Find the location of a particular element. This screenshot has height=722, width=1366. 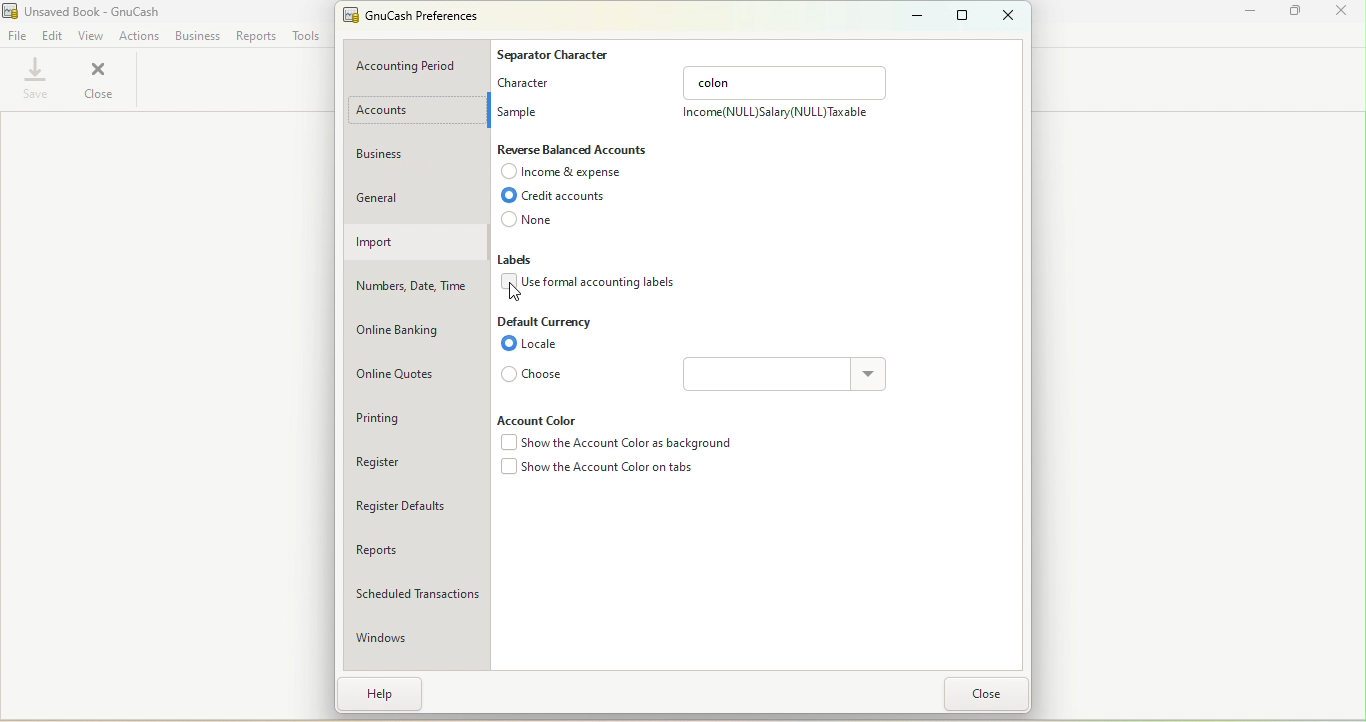

Tools is located at coordinates (307, 36).